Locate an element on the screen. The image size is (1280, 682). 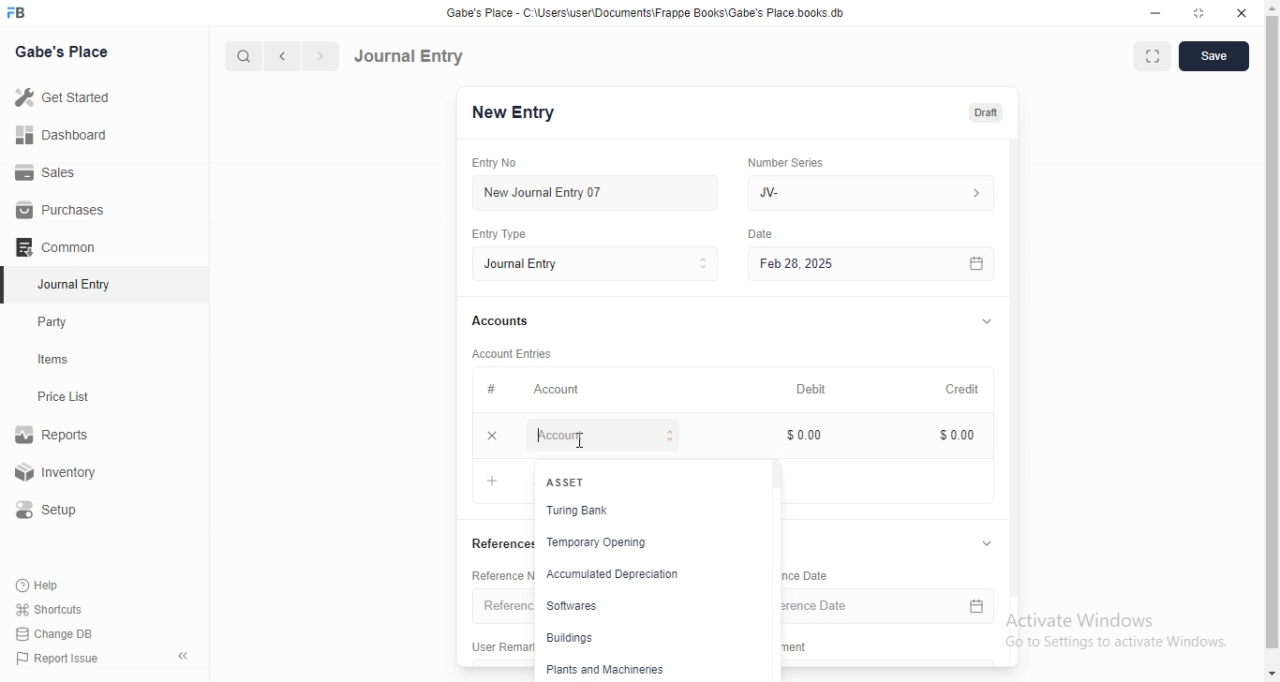
Credit is located at coordinates (969, 387).